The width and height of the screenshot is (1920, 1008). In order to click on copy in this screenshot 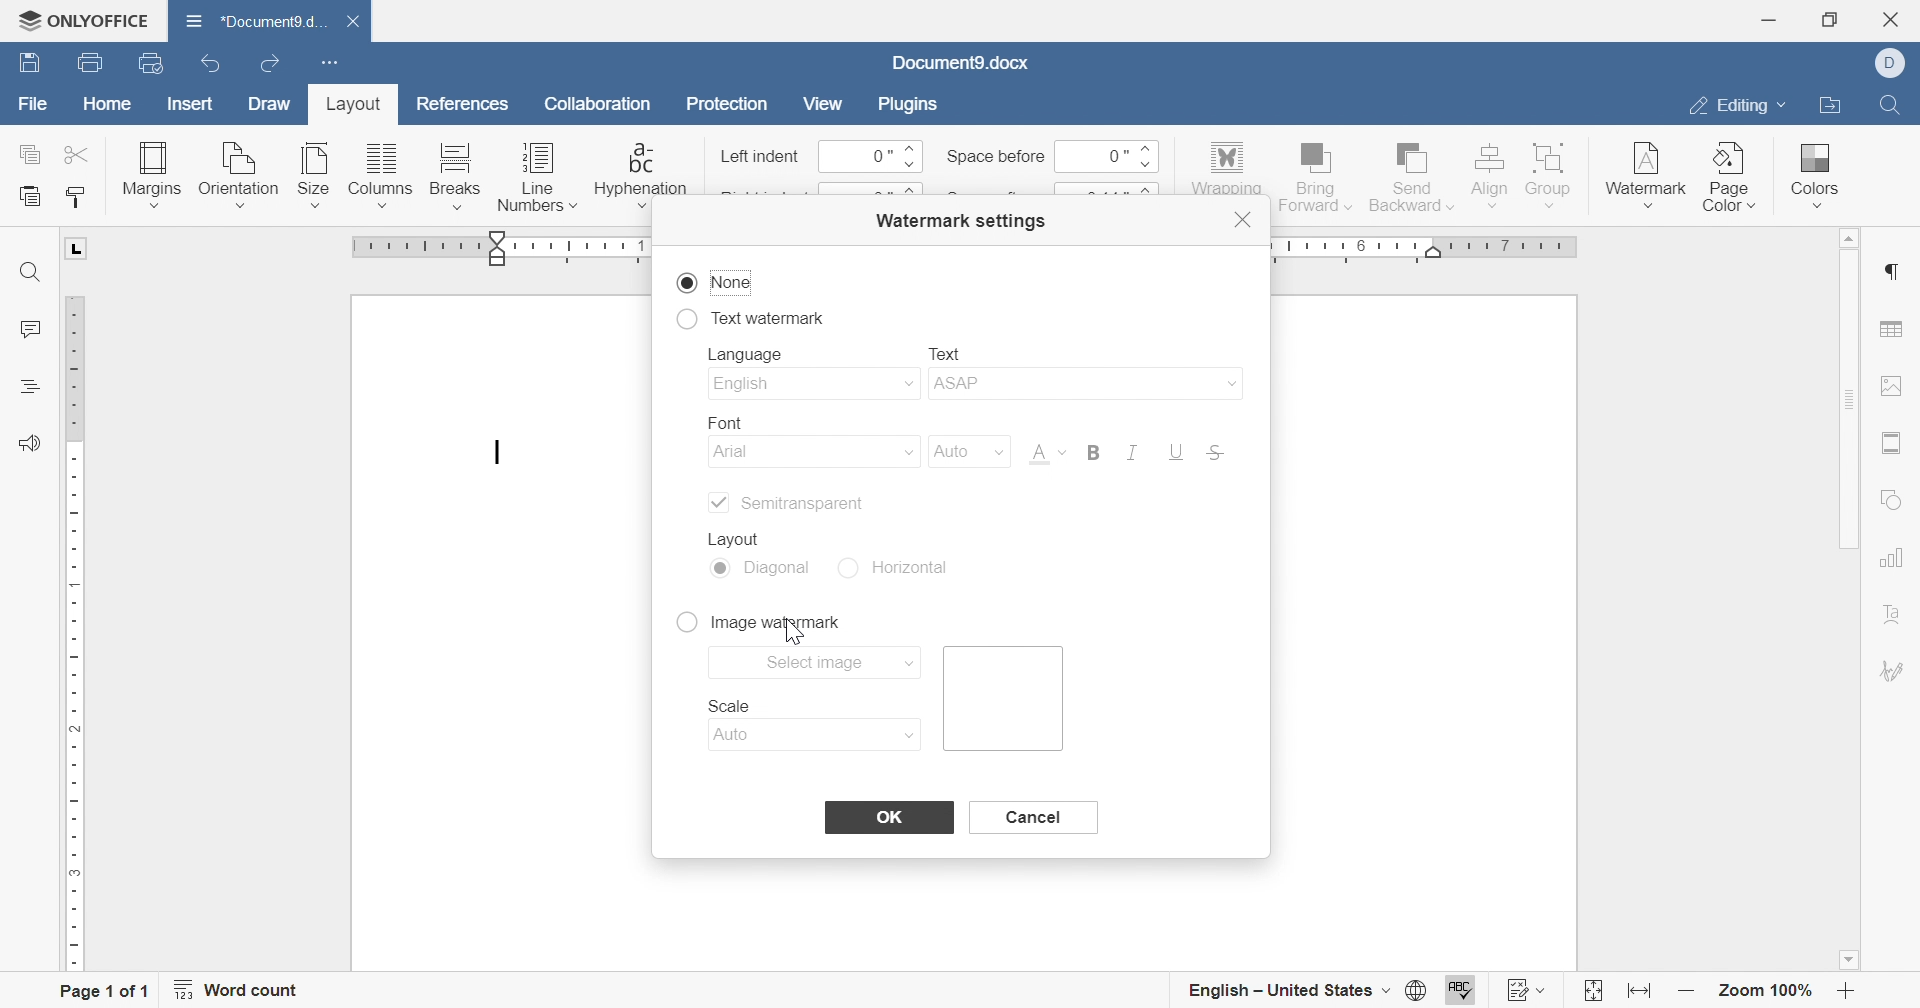, I will do `click(31, 153)`.